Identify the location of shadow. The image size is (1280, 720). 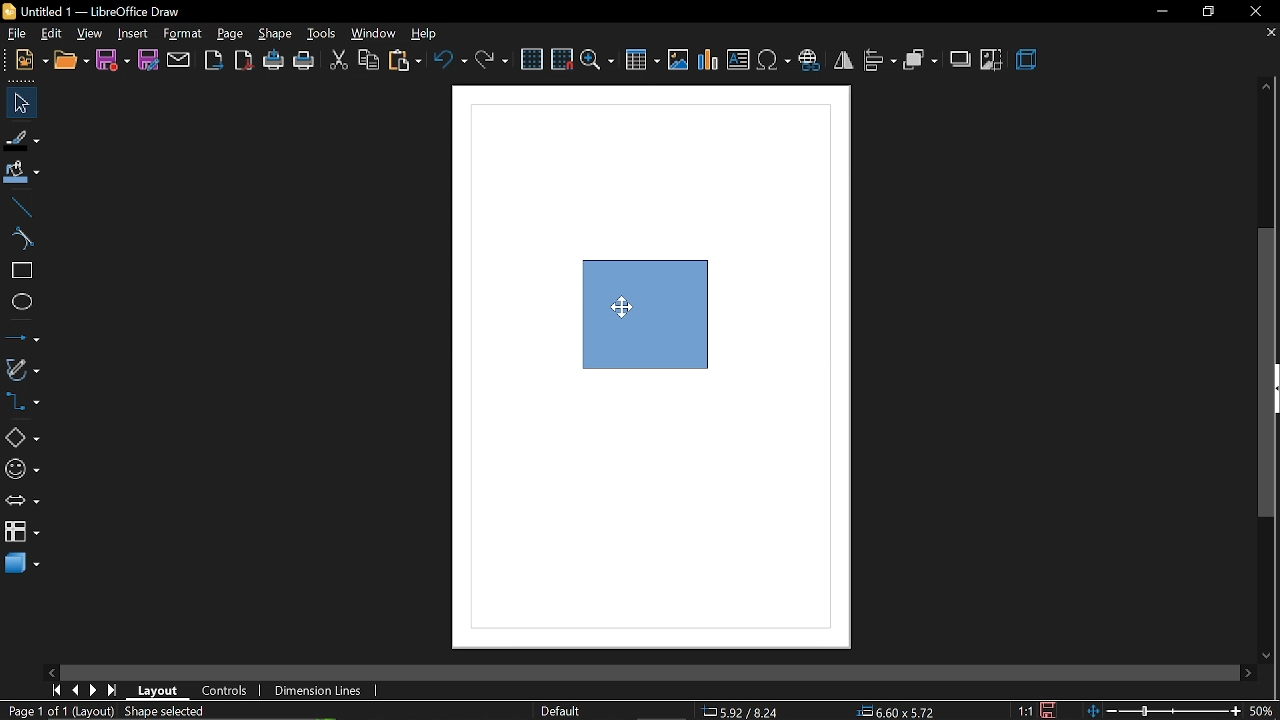
(961, 61).